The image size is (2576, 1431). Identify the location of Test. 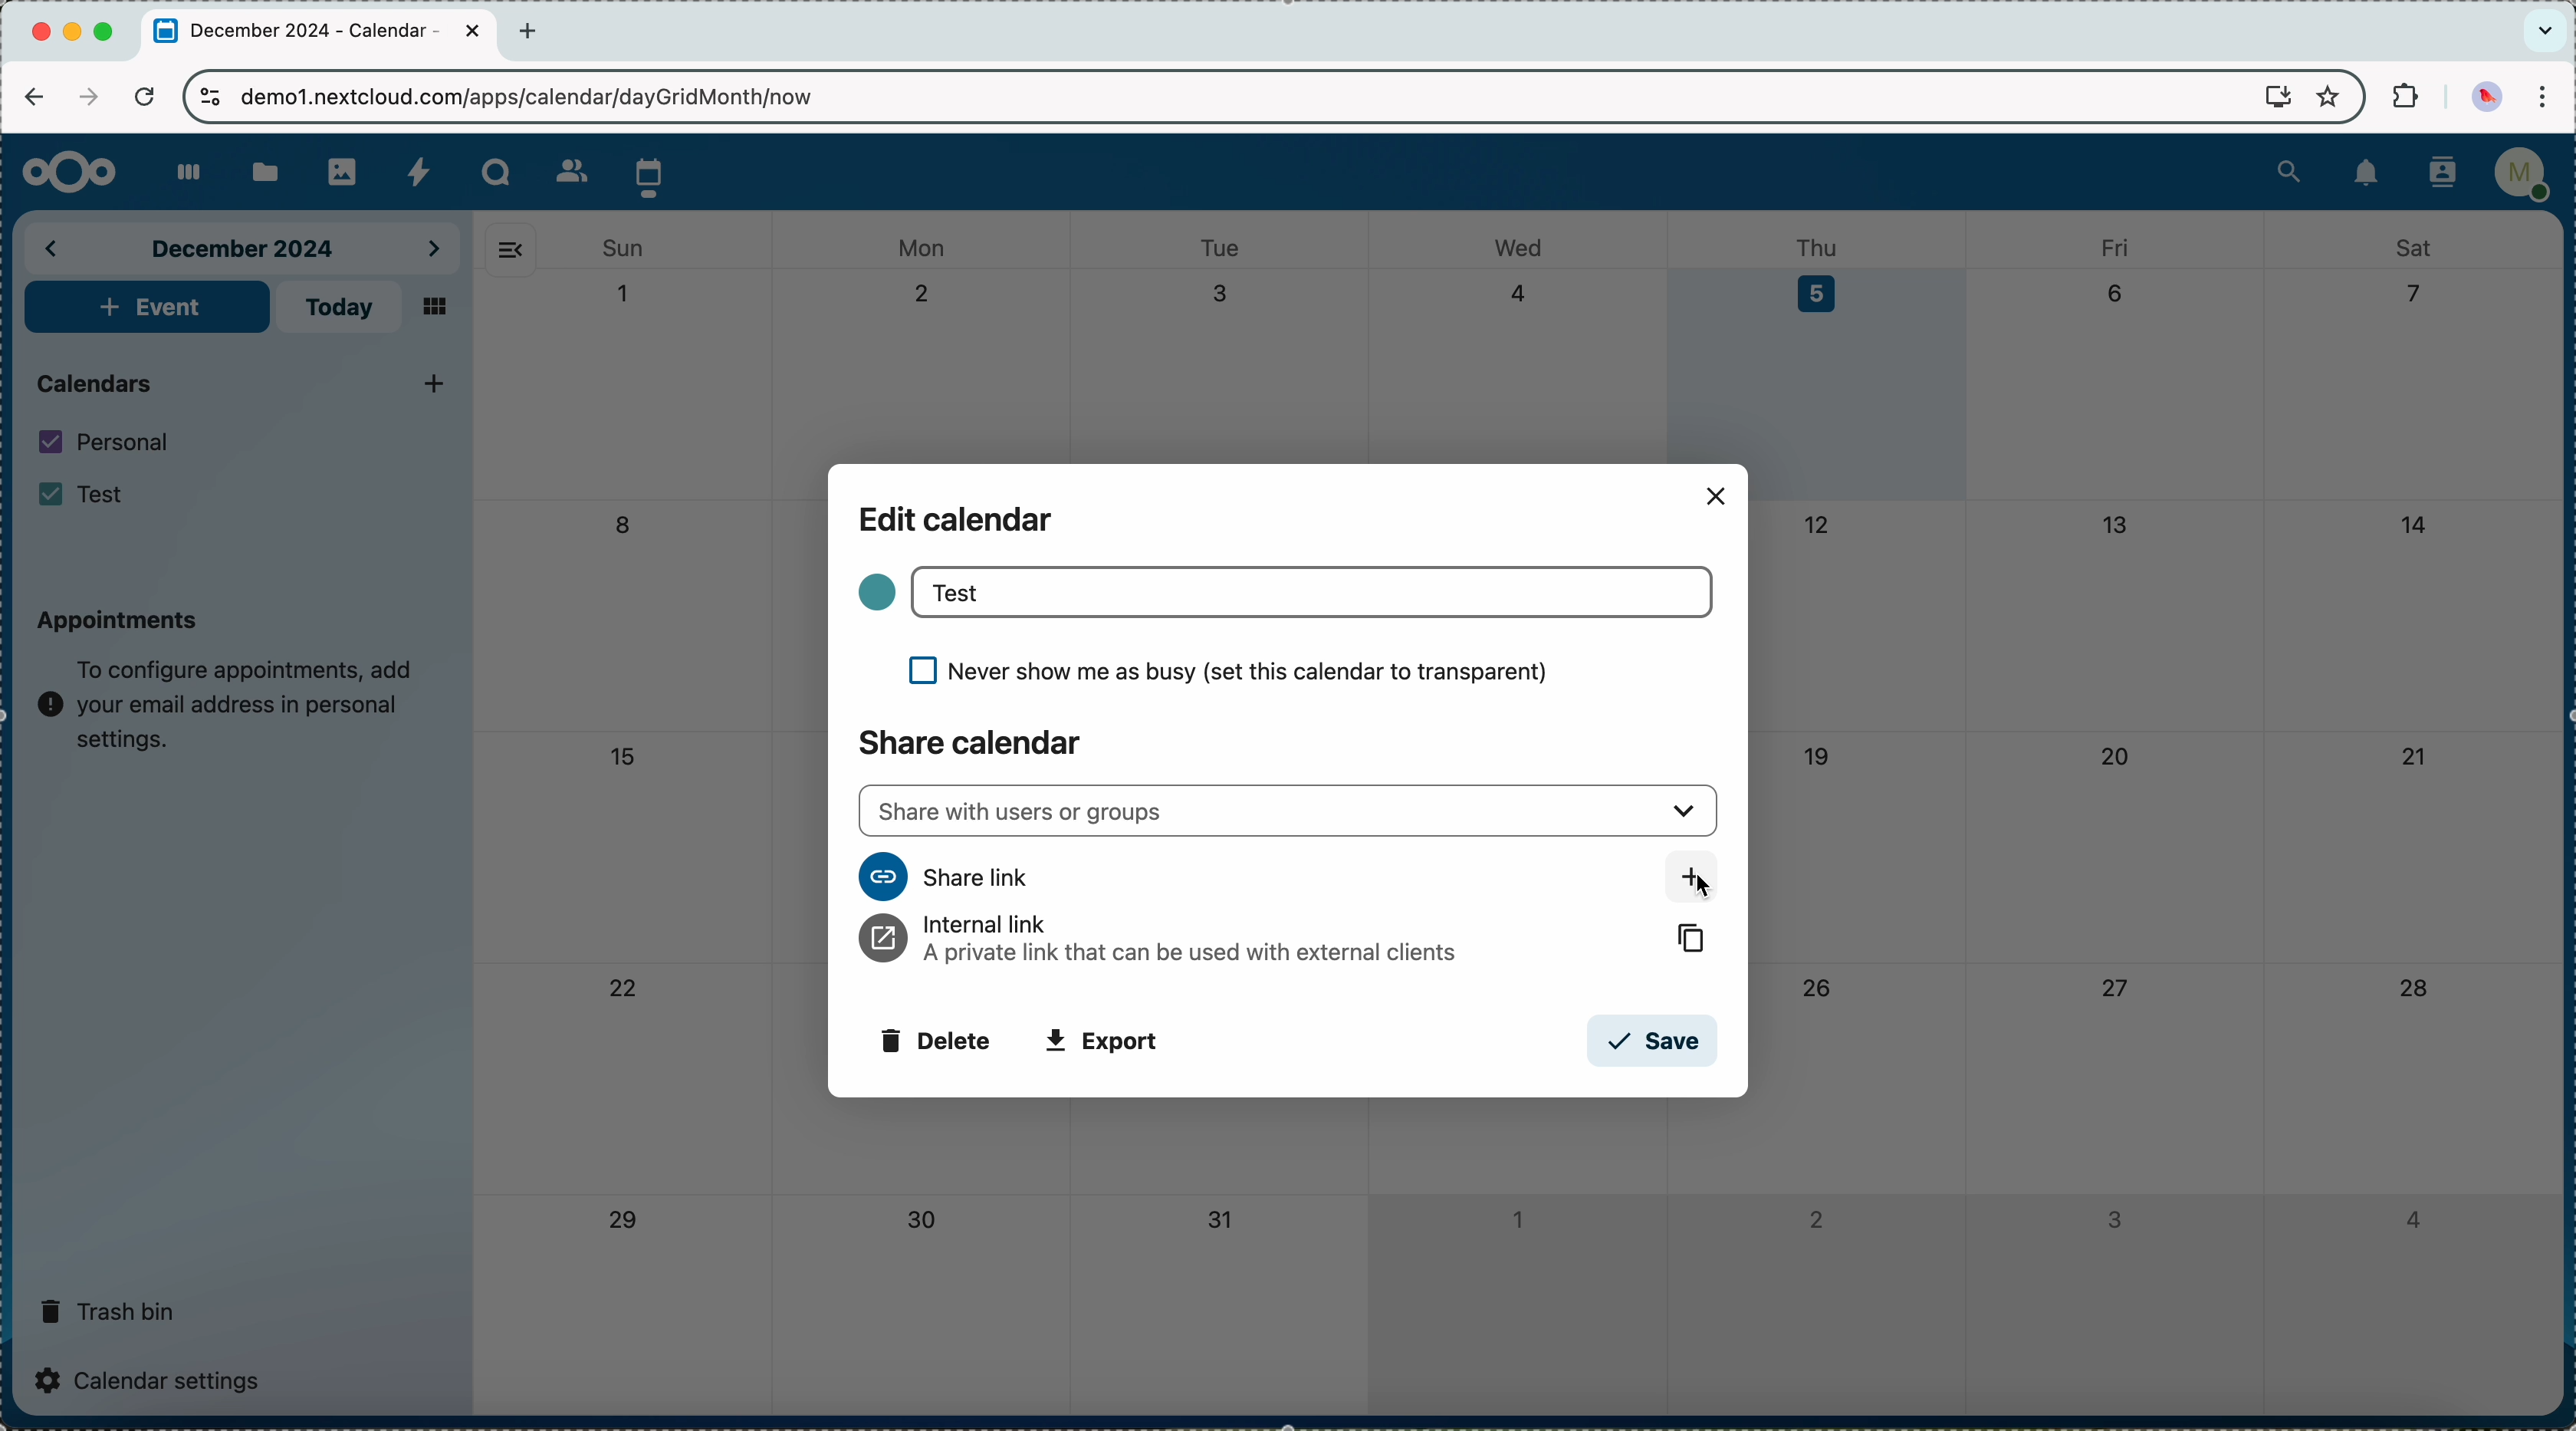
(1314, 593).